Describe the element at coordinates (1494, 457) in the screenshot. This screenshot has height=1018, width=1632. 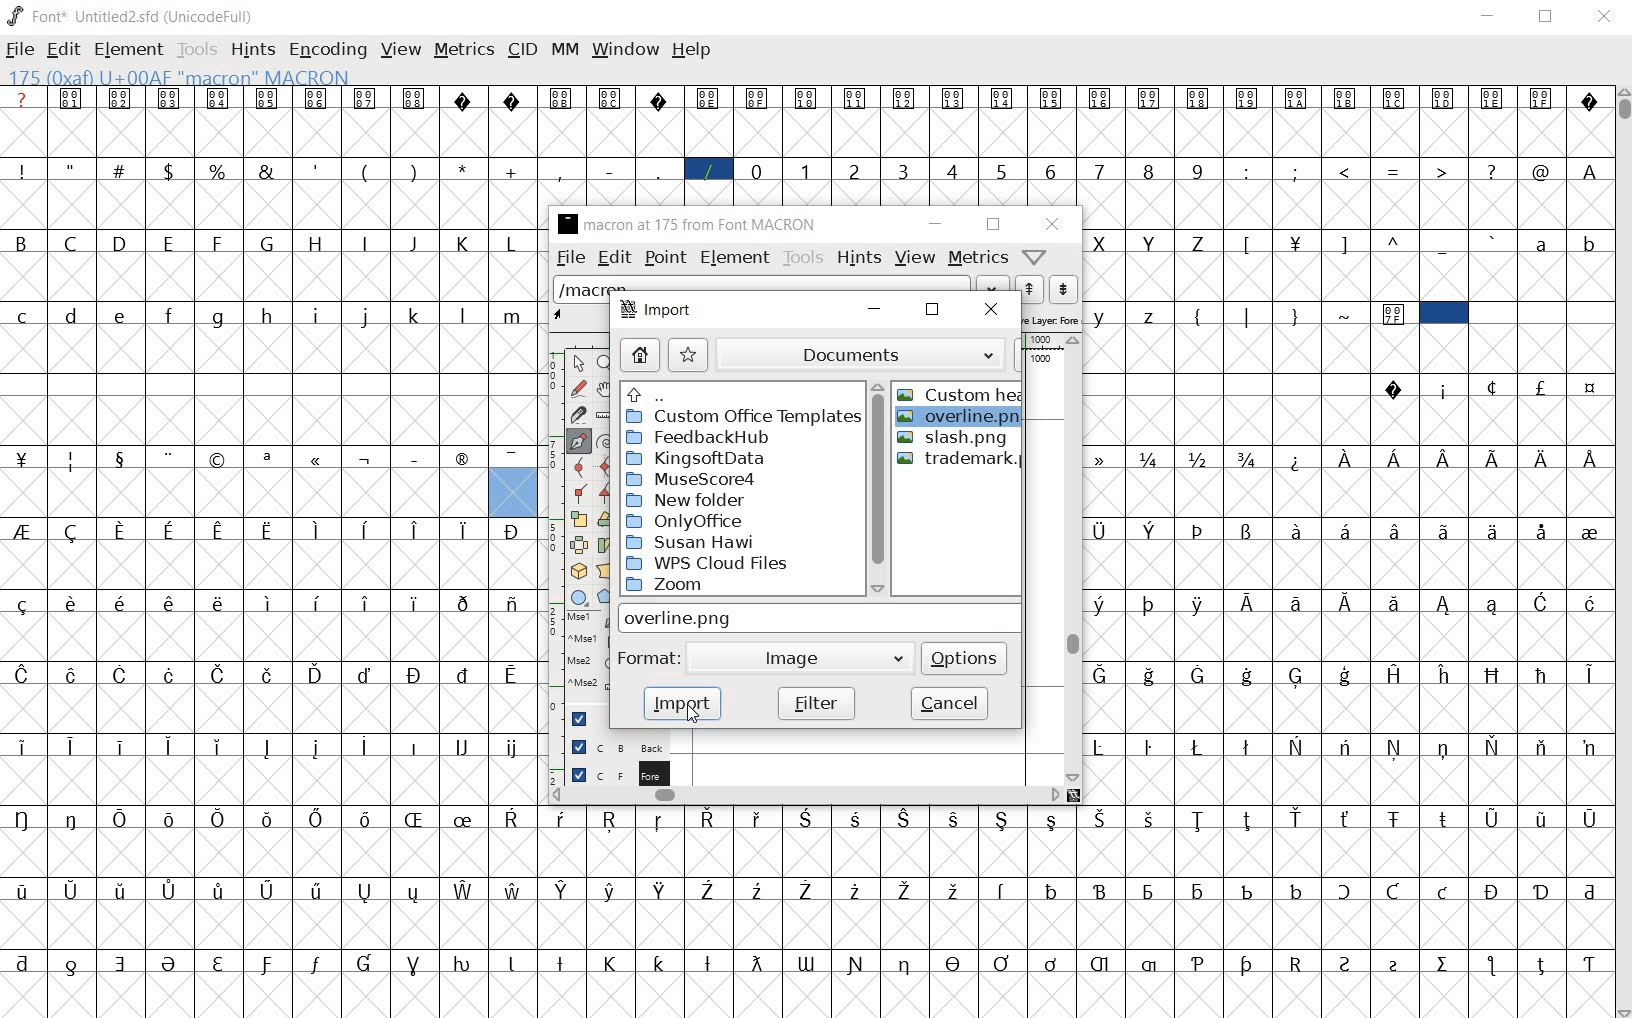
I see `Symbol` at that location.